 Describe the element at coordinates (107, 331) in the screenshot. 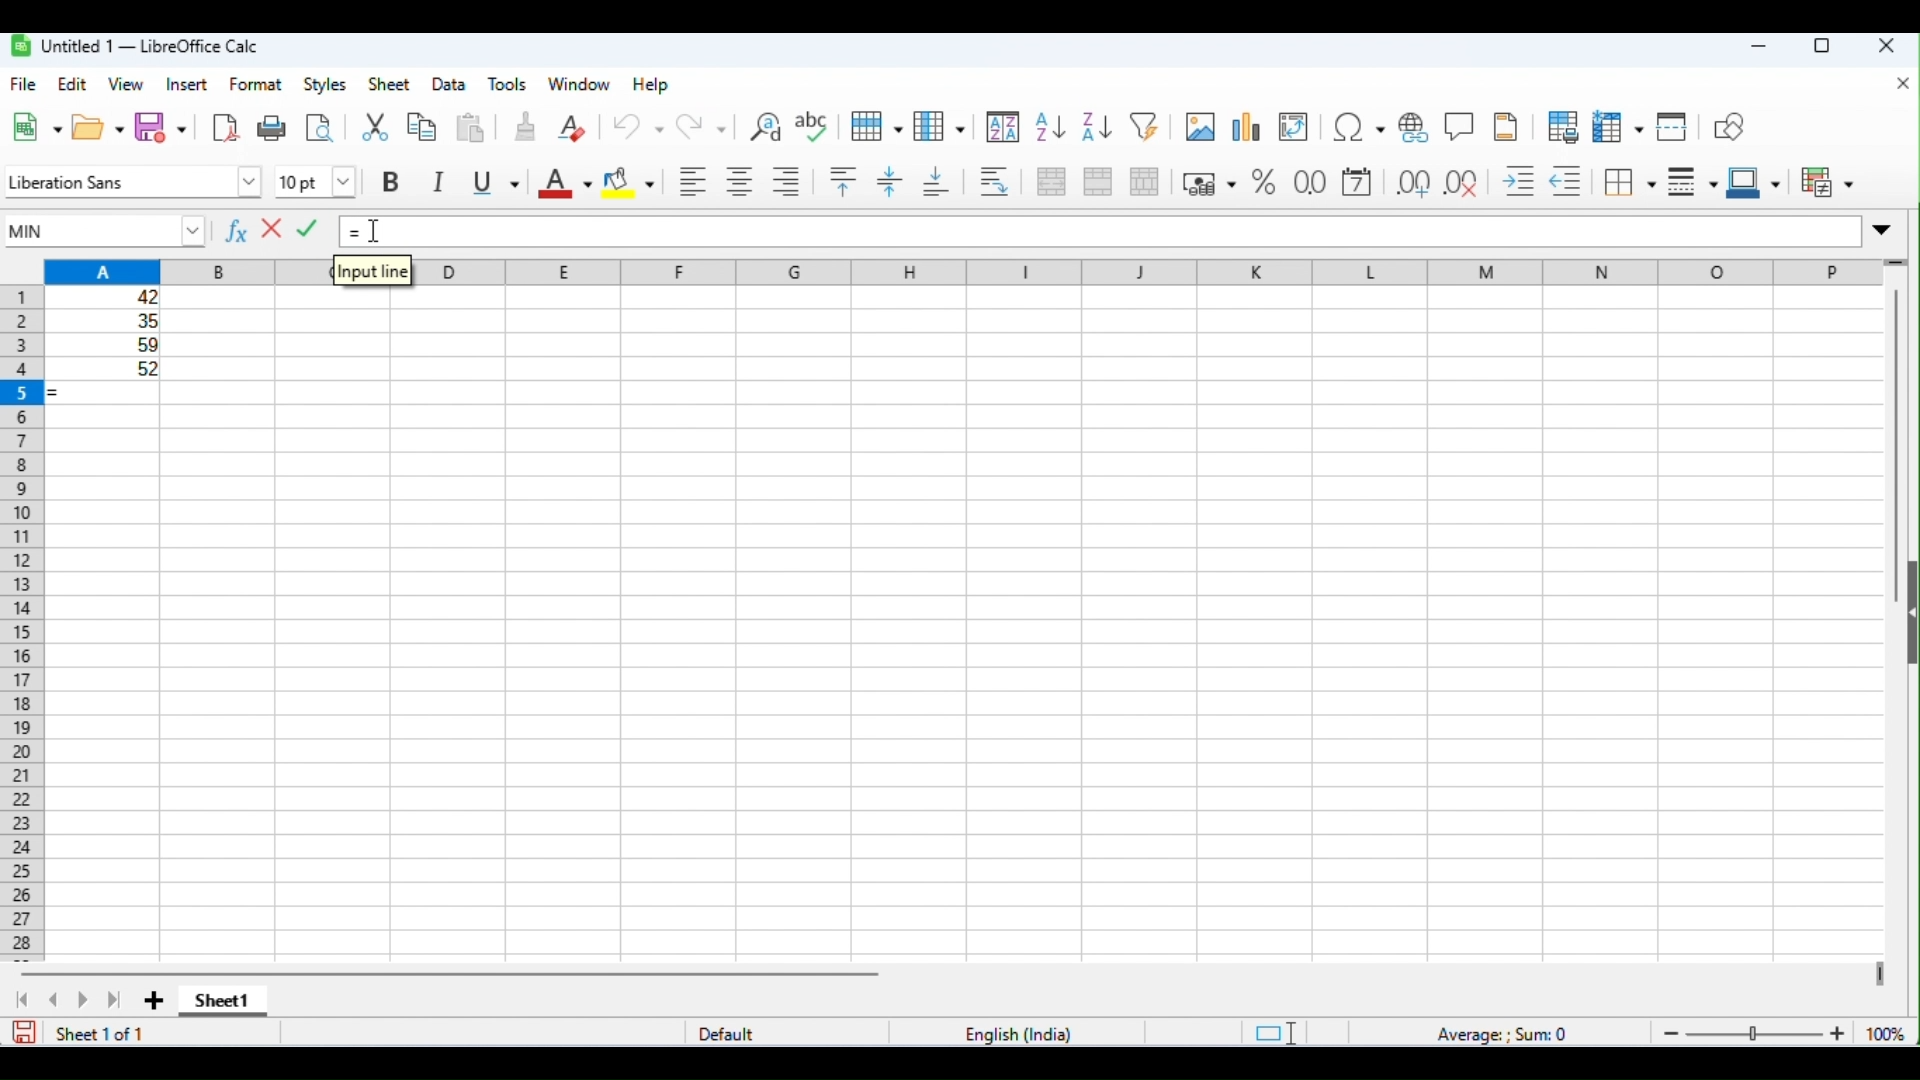

I see `range of cells` at that location.